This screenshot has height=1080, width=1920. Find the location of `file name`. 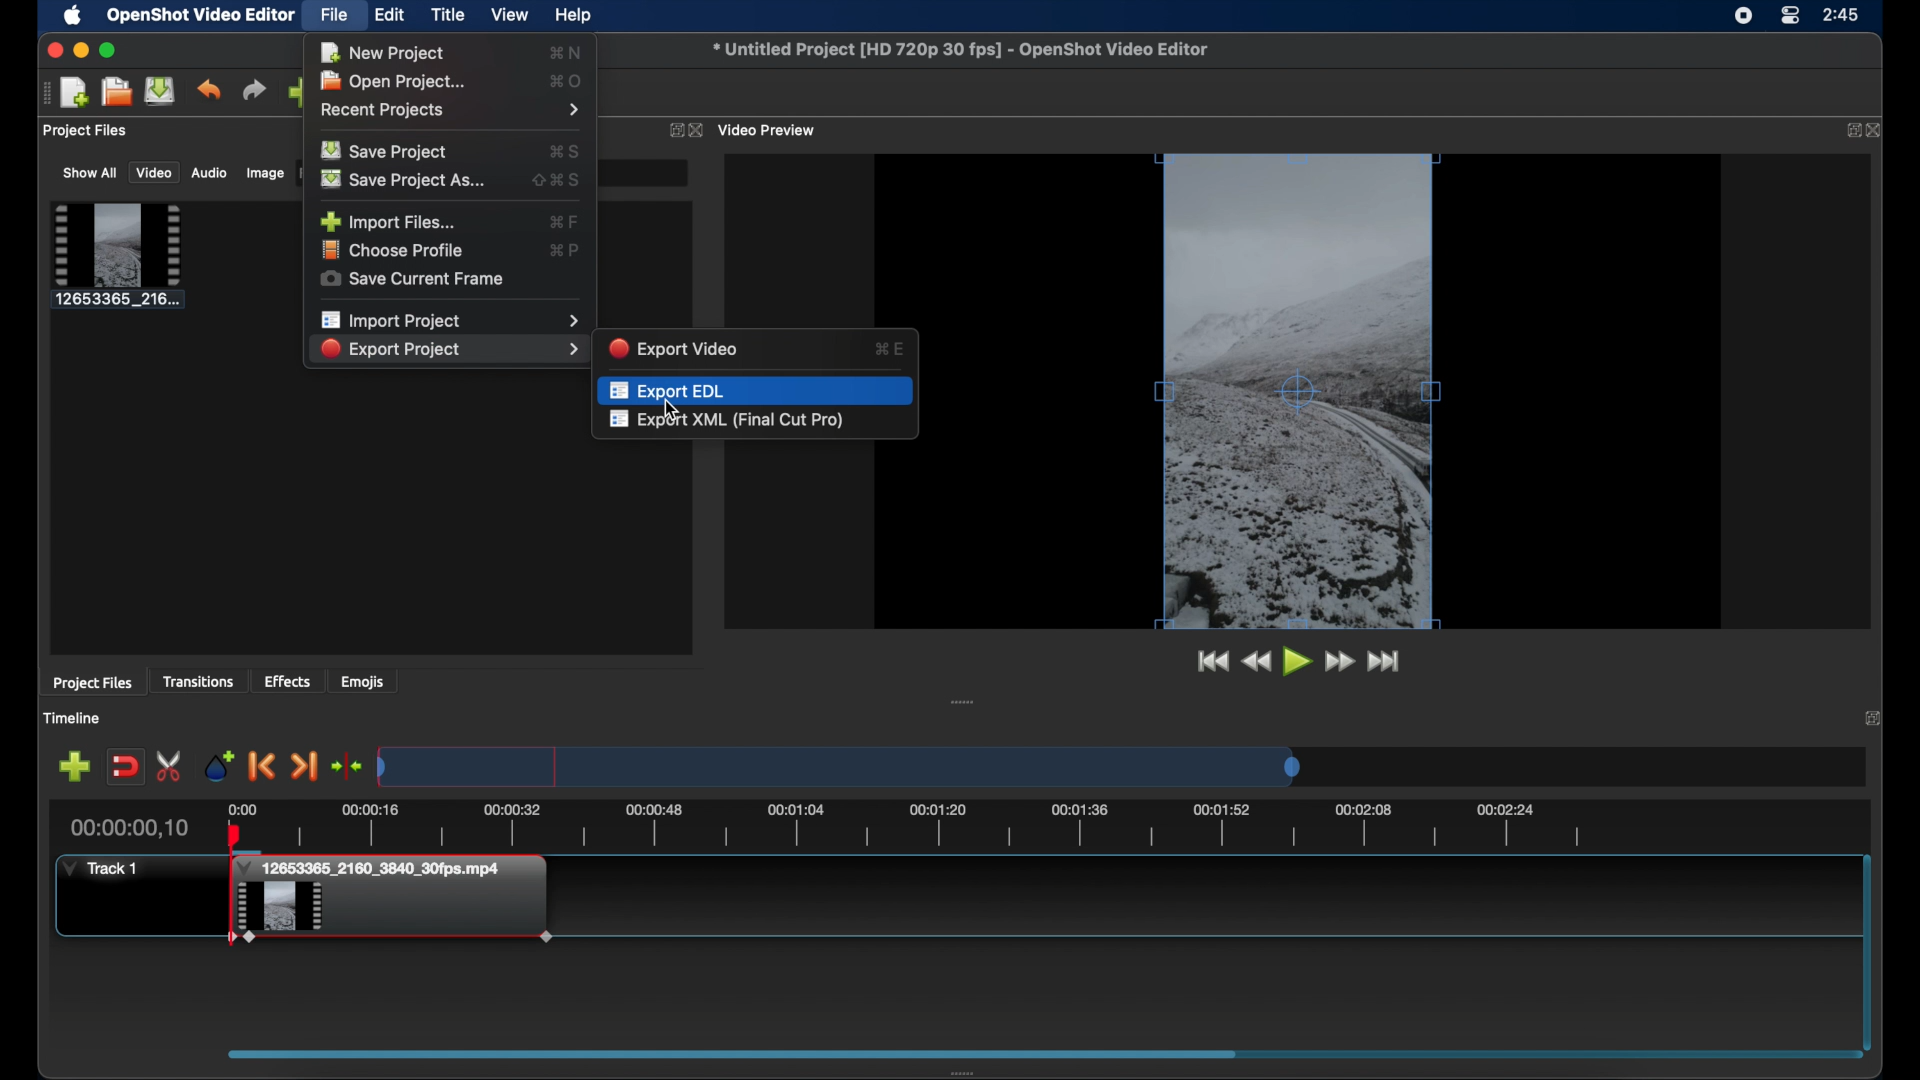

file name is located at coordinates (964, 50).